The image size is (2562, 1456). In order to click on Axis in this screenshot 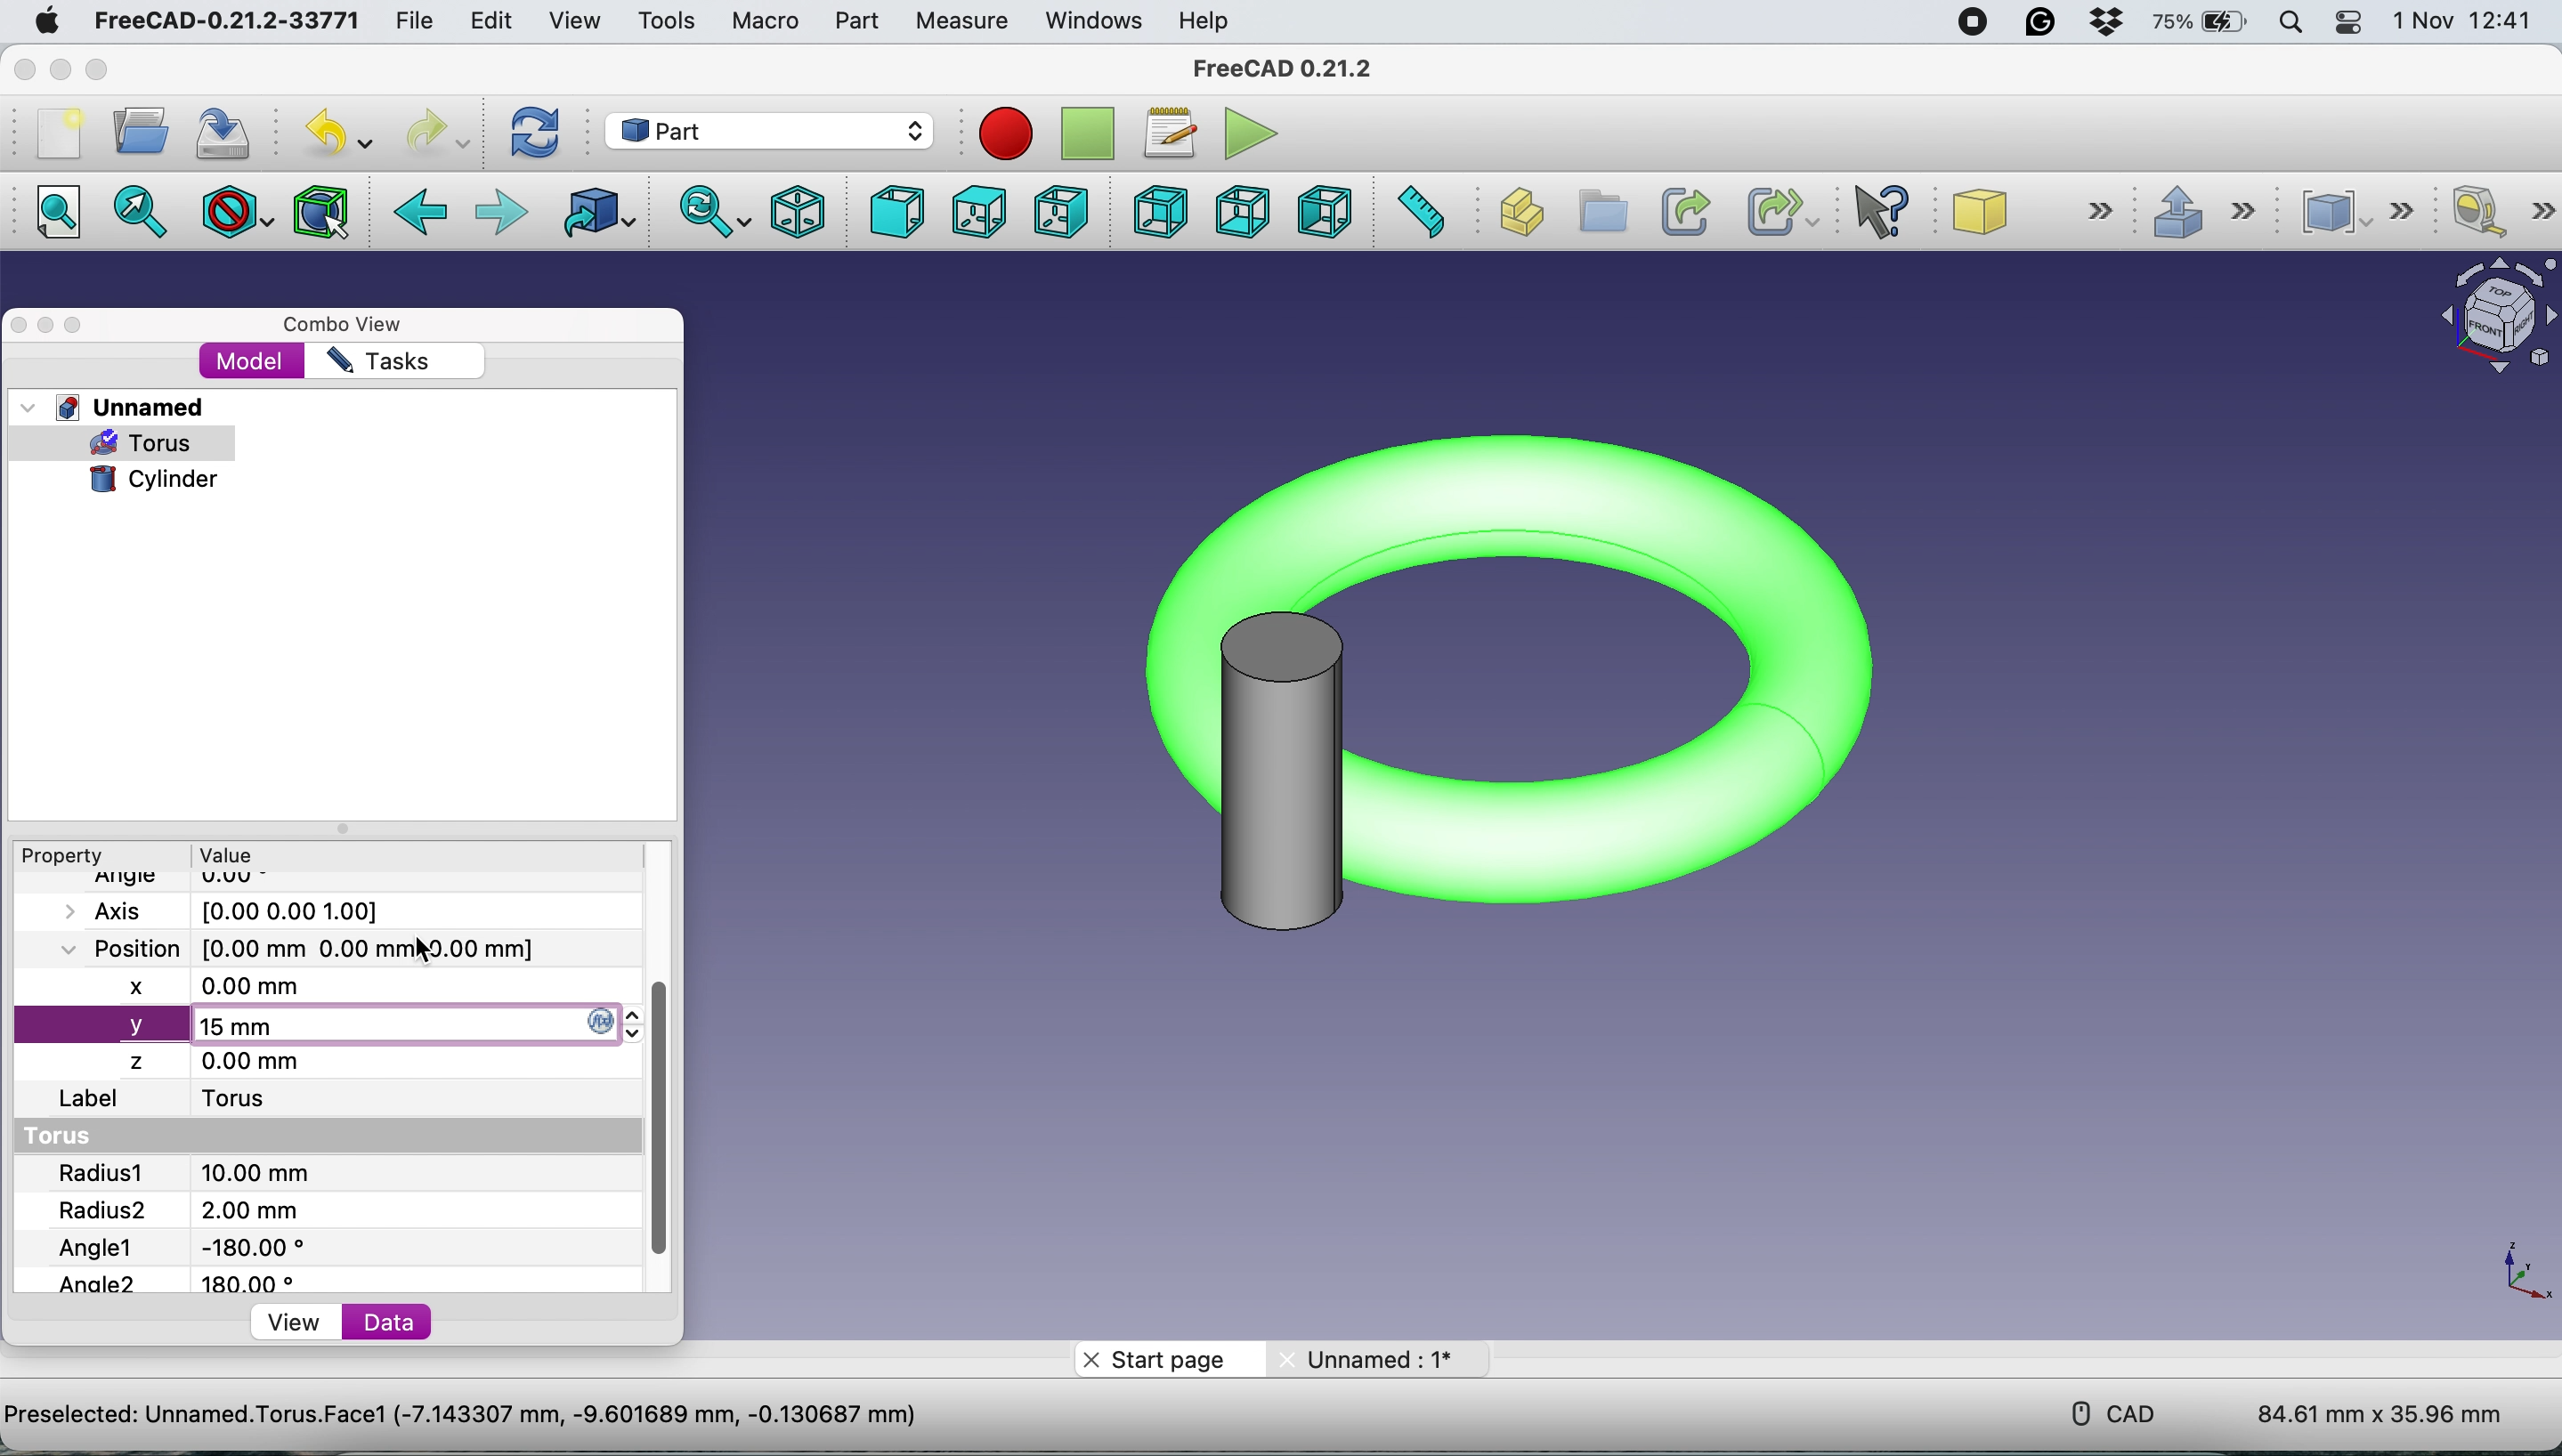, I will do `click(244, 911)`.